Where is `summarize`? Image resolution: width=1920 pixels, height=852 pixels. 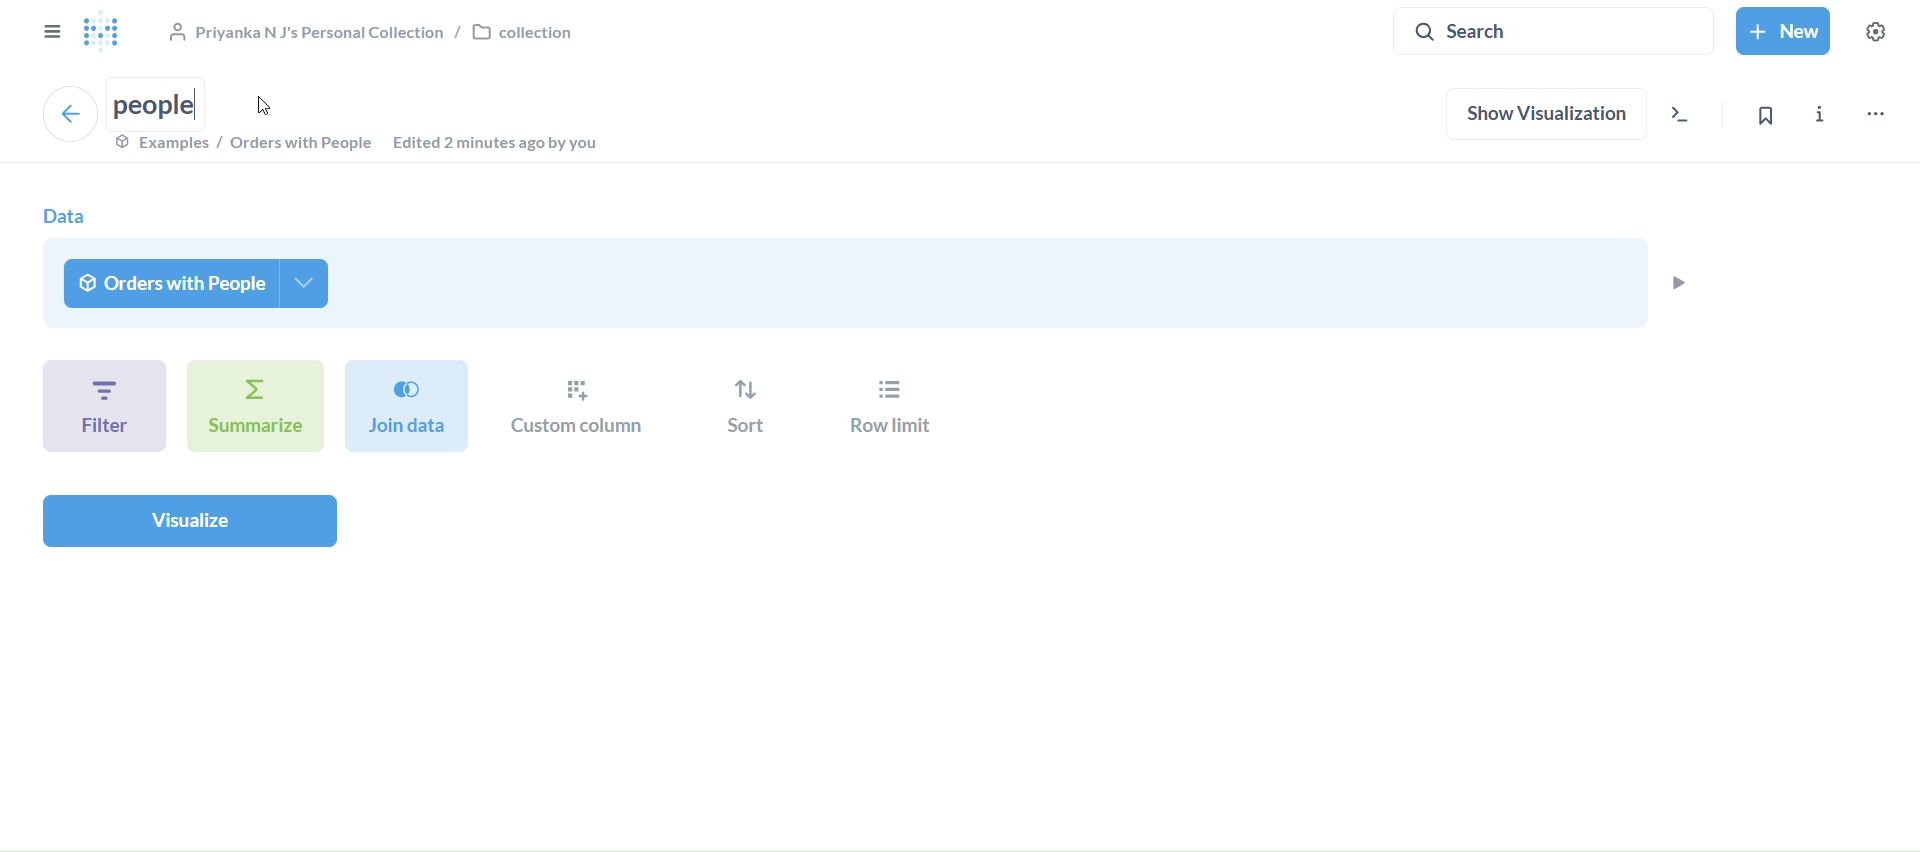
summarize is located at coordinates (255, 406).